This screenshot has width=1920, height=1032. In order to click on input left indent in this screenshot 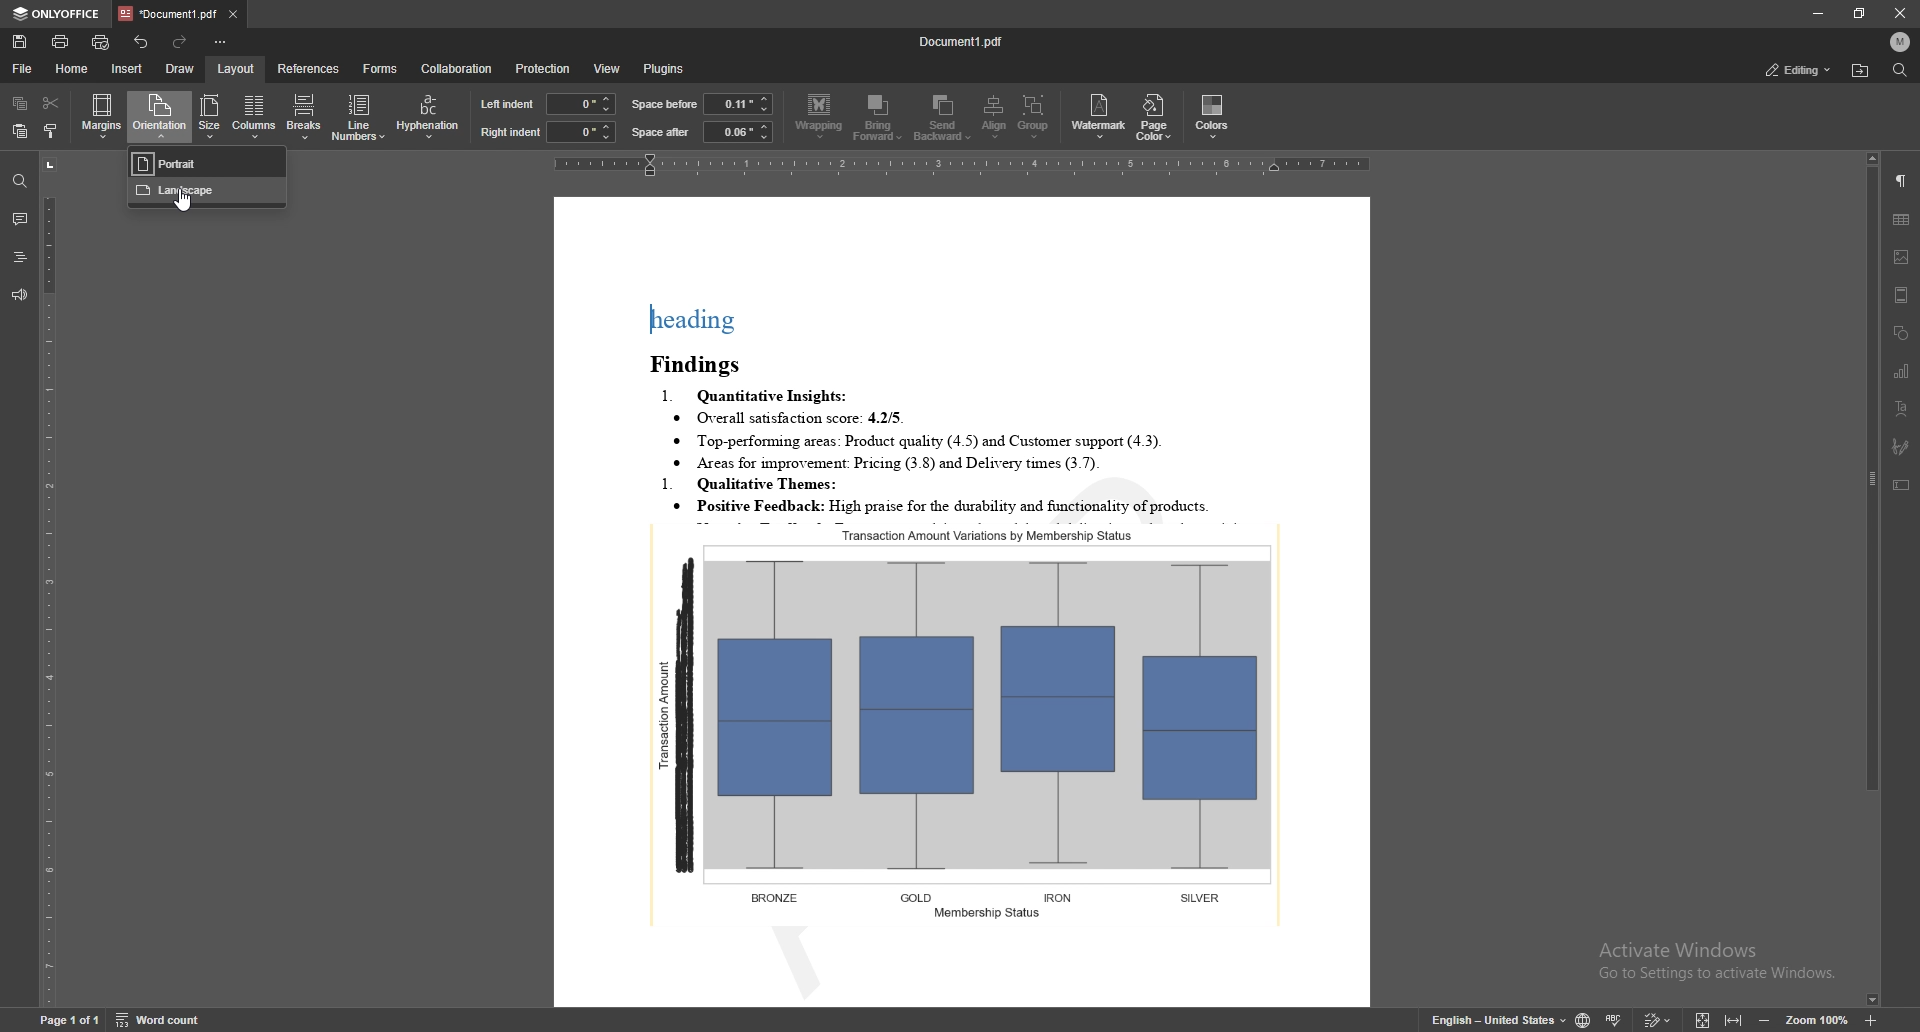, I will do `click(580, 102)`.